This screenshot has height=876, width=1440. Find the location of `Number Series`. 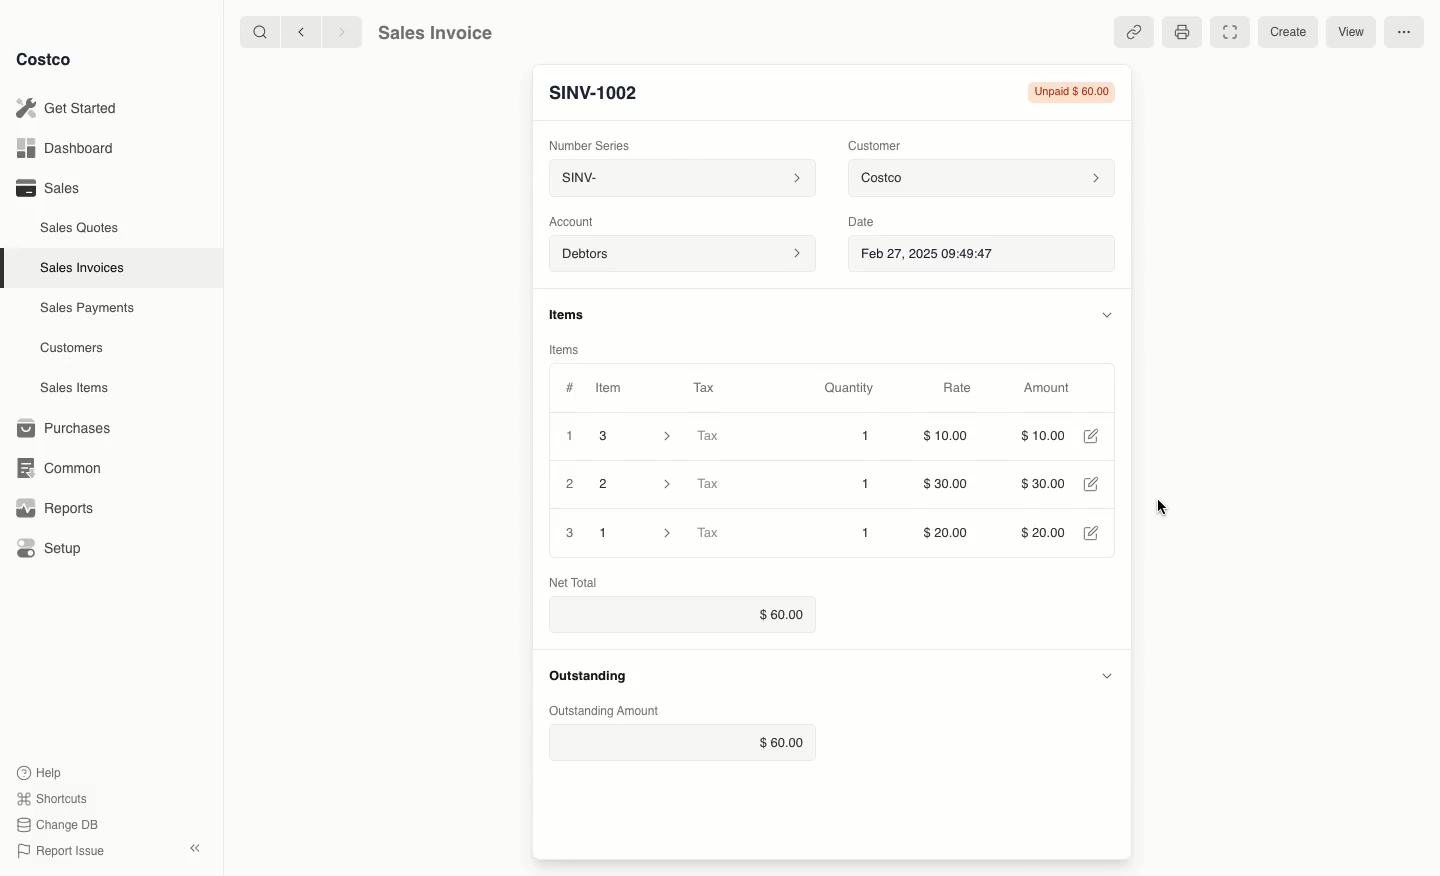

Number Series is located at coordinates (591, 144).